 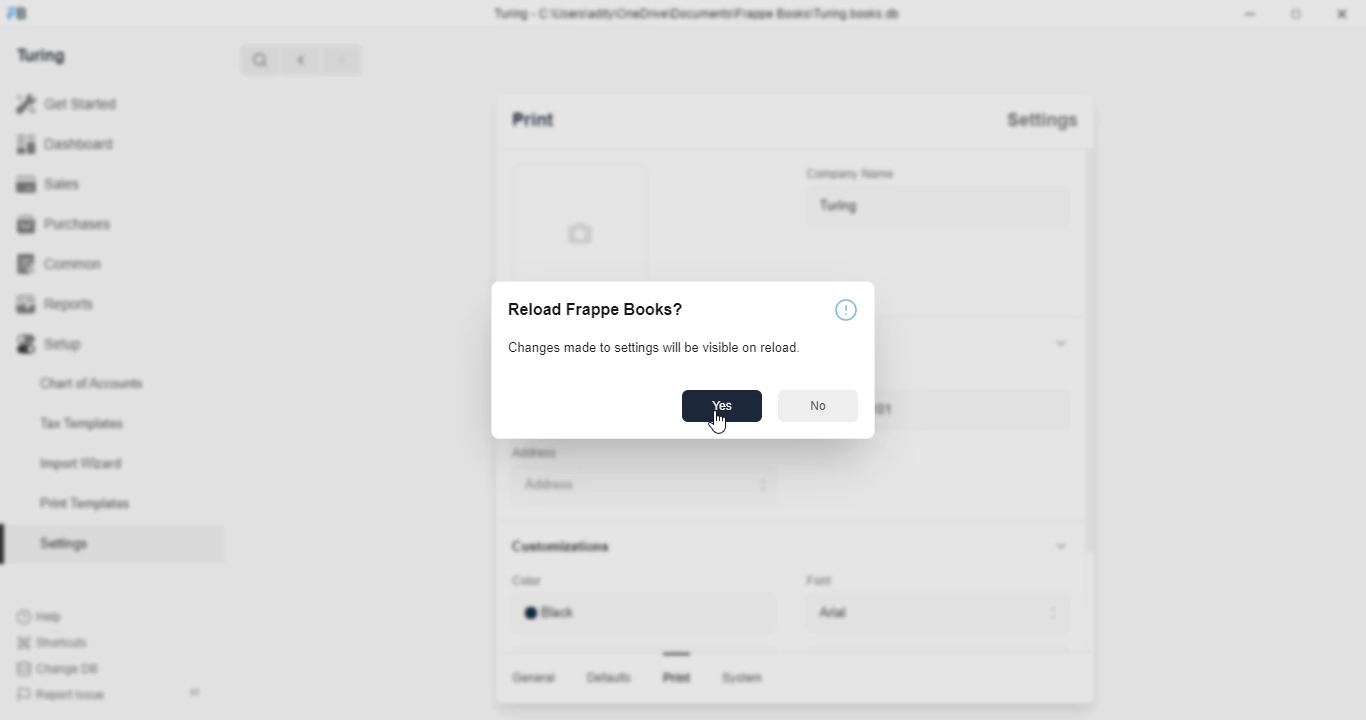 I want to click on Change DB, so click(x=60, y=670).